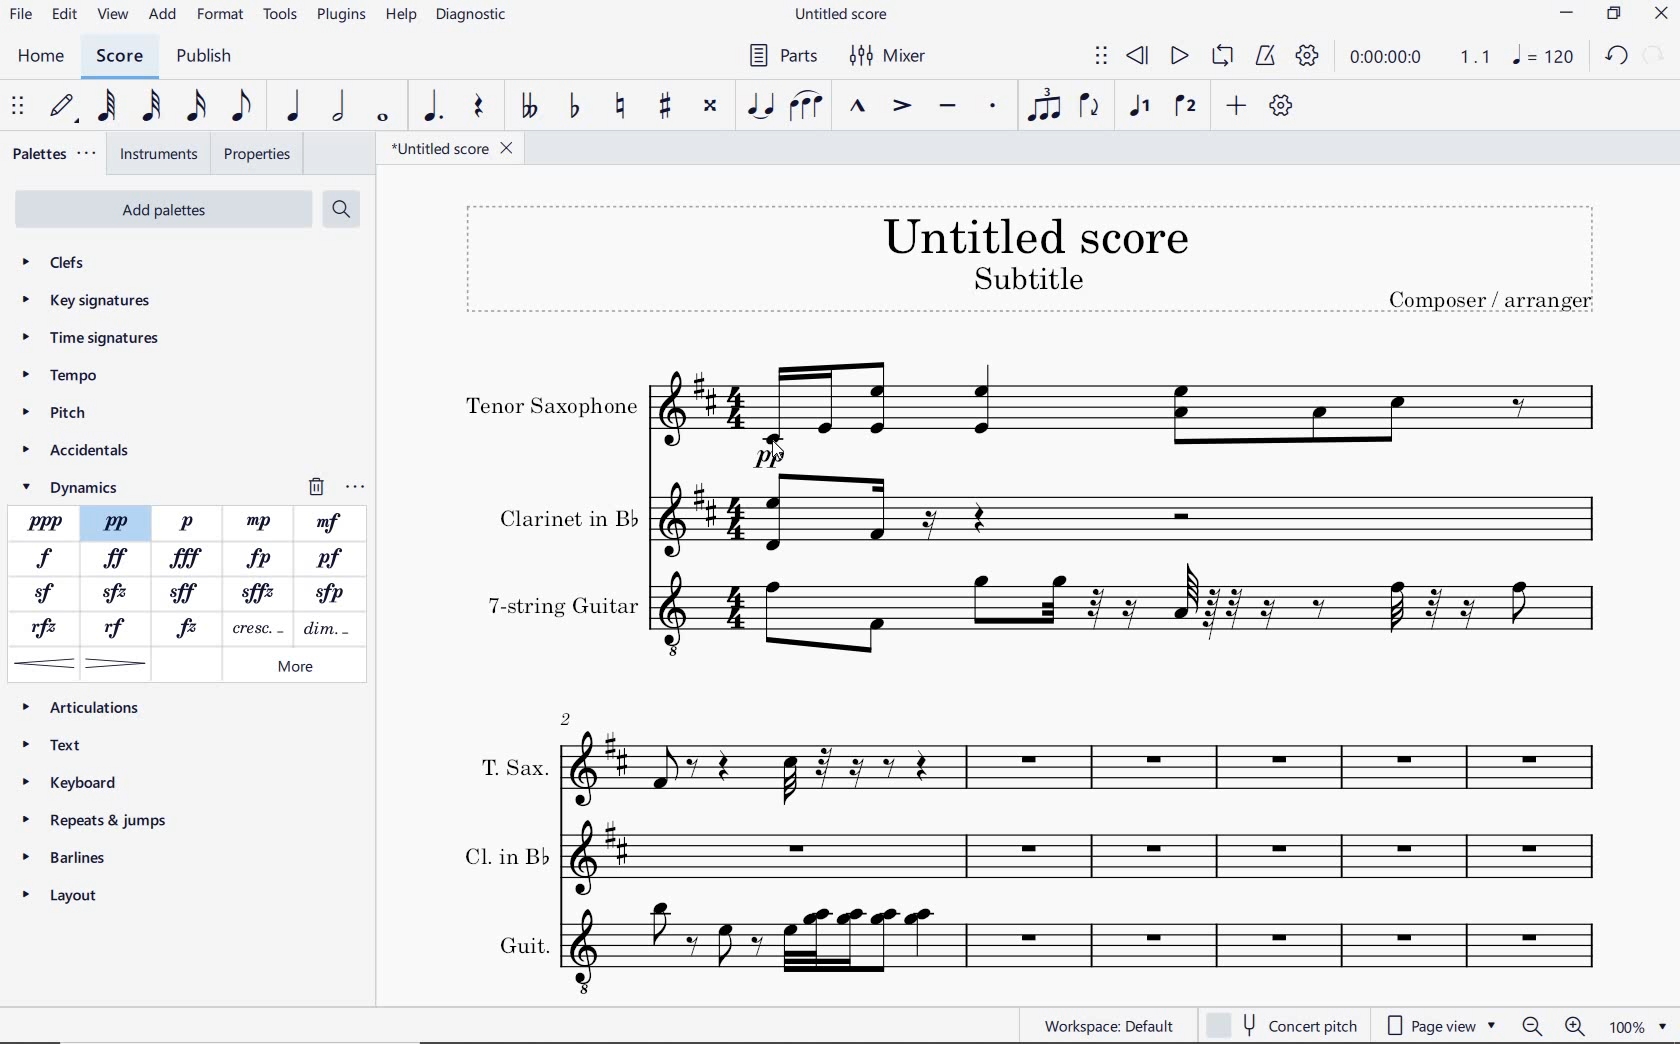 The height and width of the screenshot is (1044, 1680). Describe the element at coordinates (188, 591) in the screenshot. I see `SFF(SFORZANDO)` at that location.